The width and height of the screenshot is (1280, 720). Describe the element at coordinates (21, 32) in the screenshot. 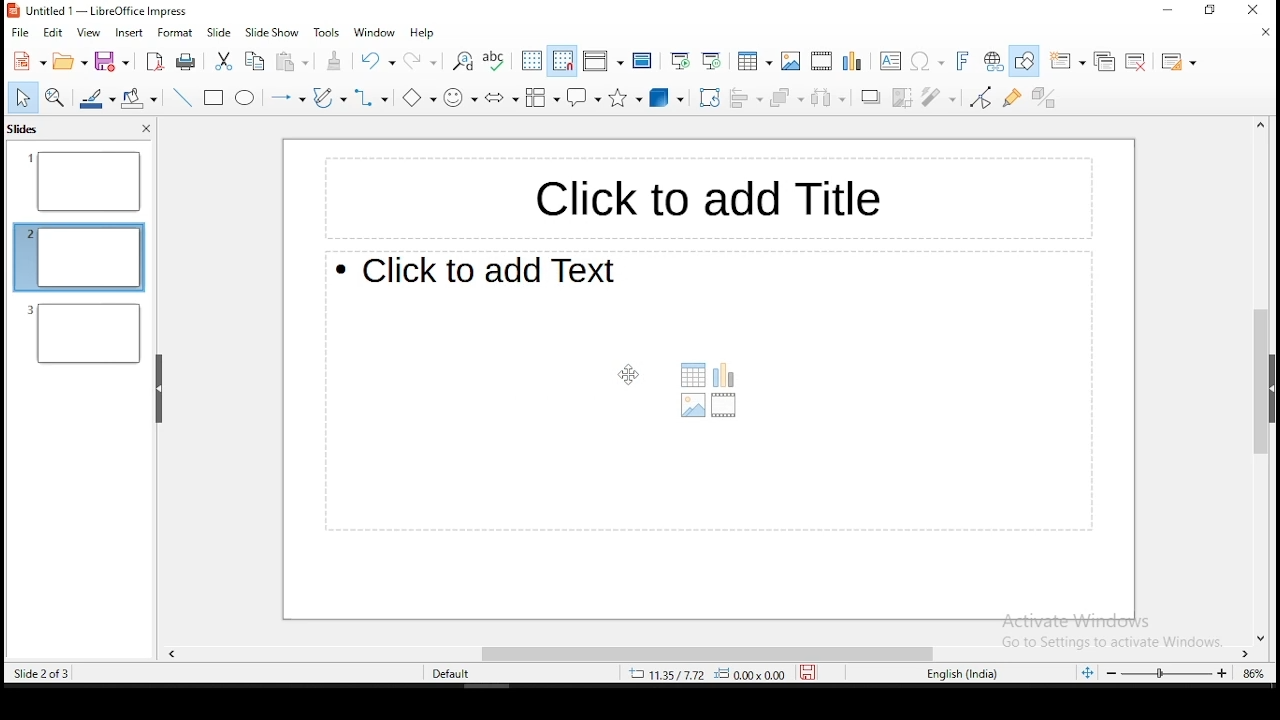

I see `file` at that location.